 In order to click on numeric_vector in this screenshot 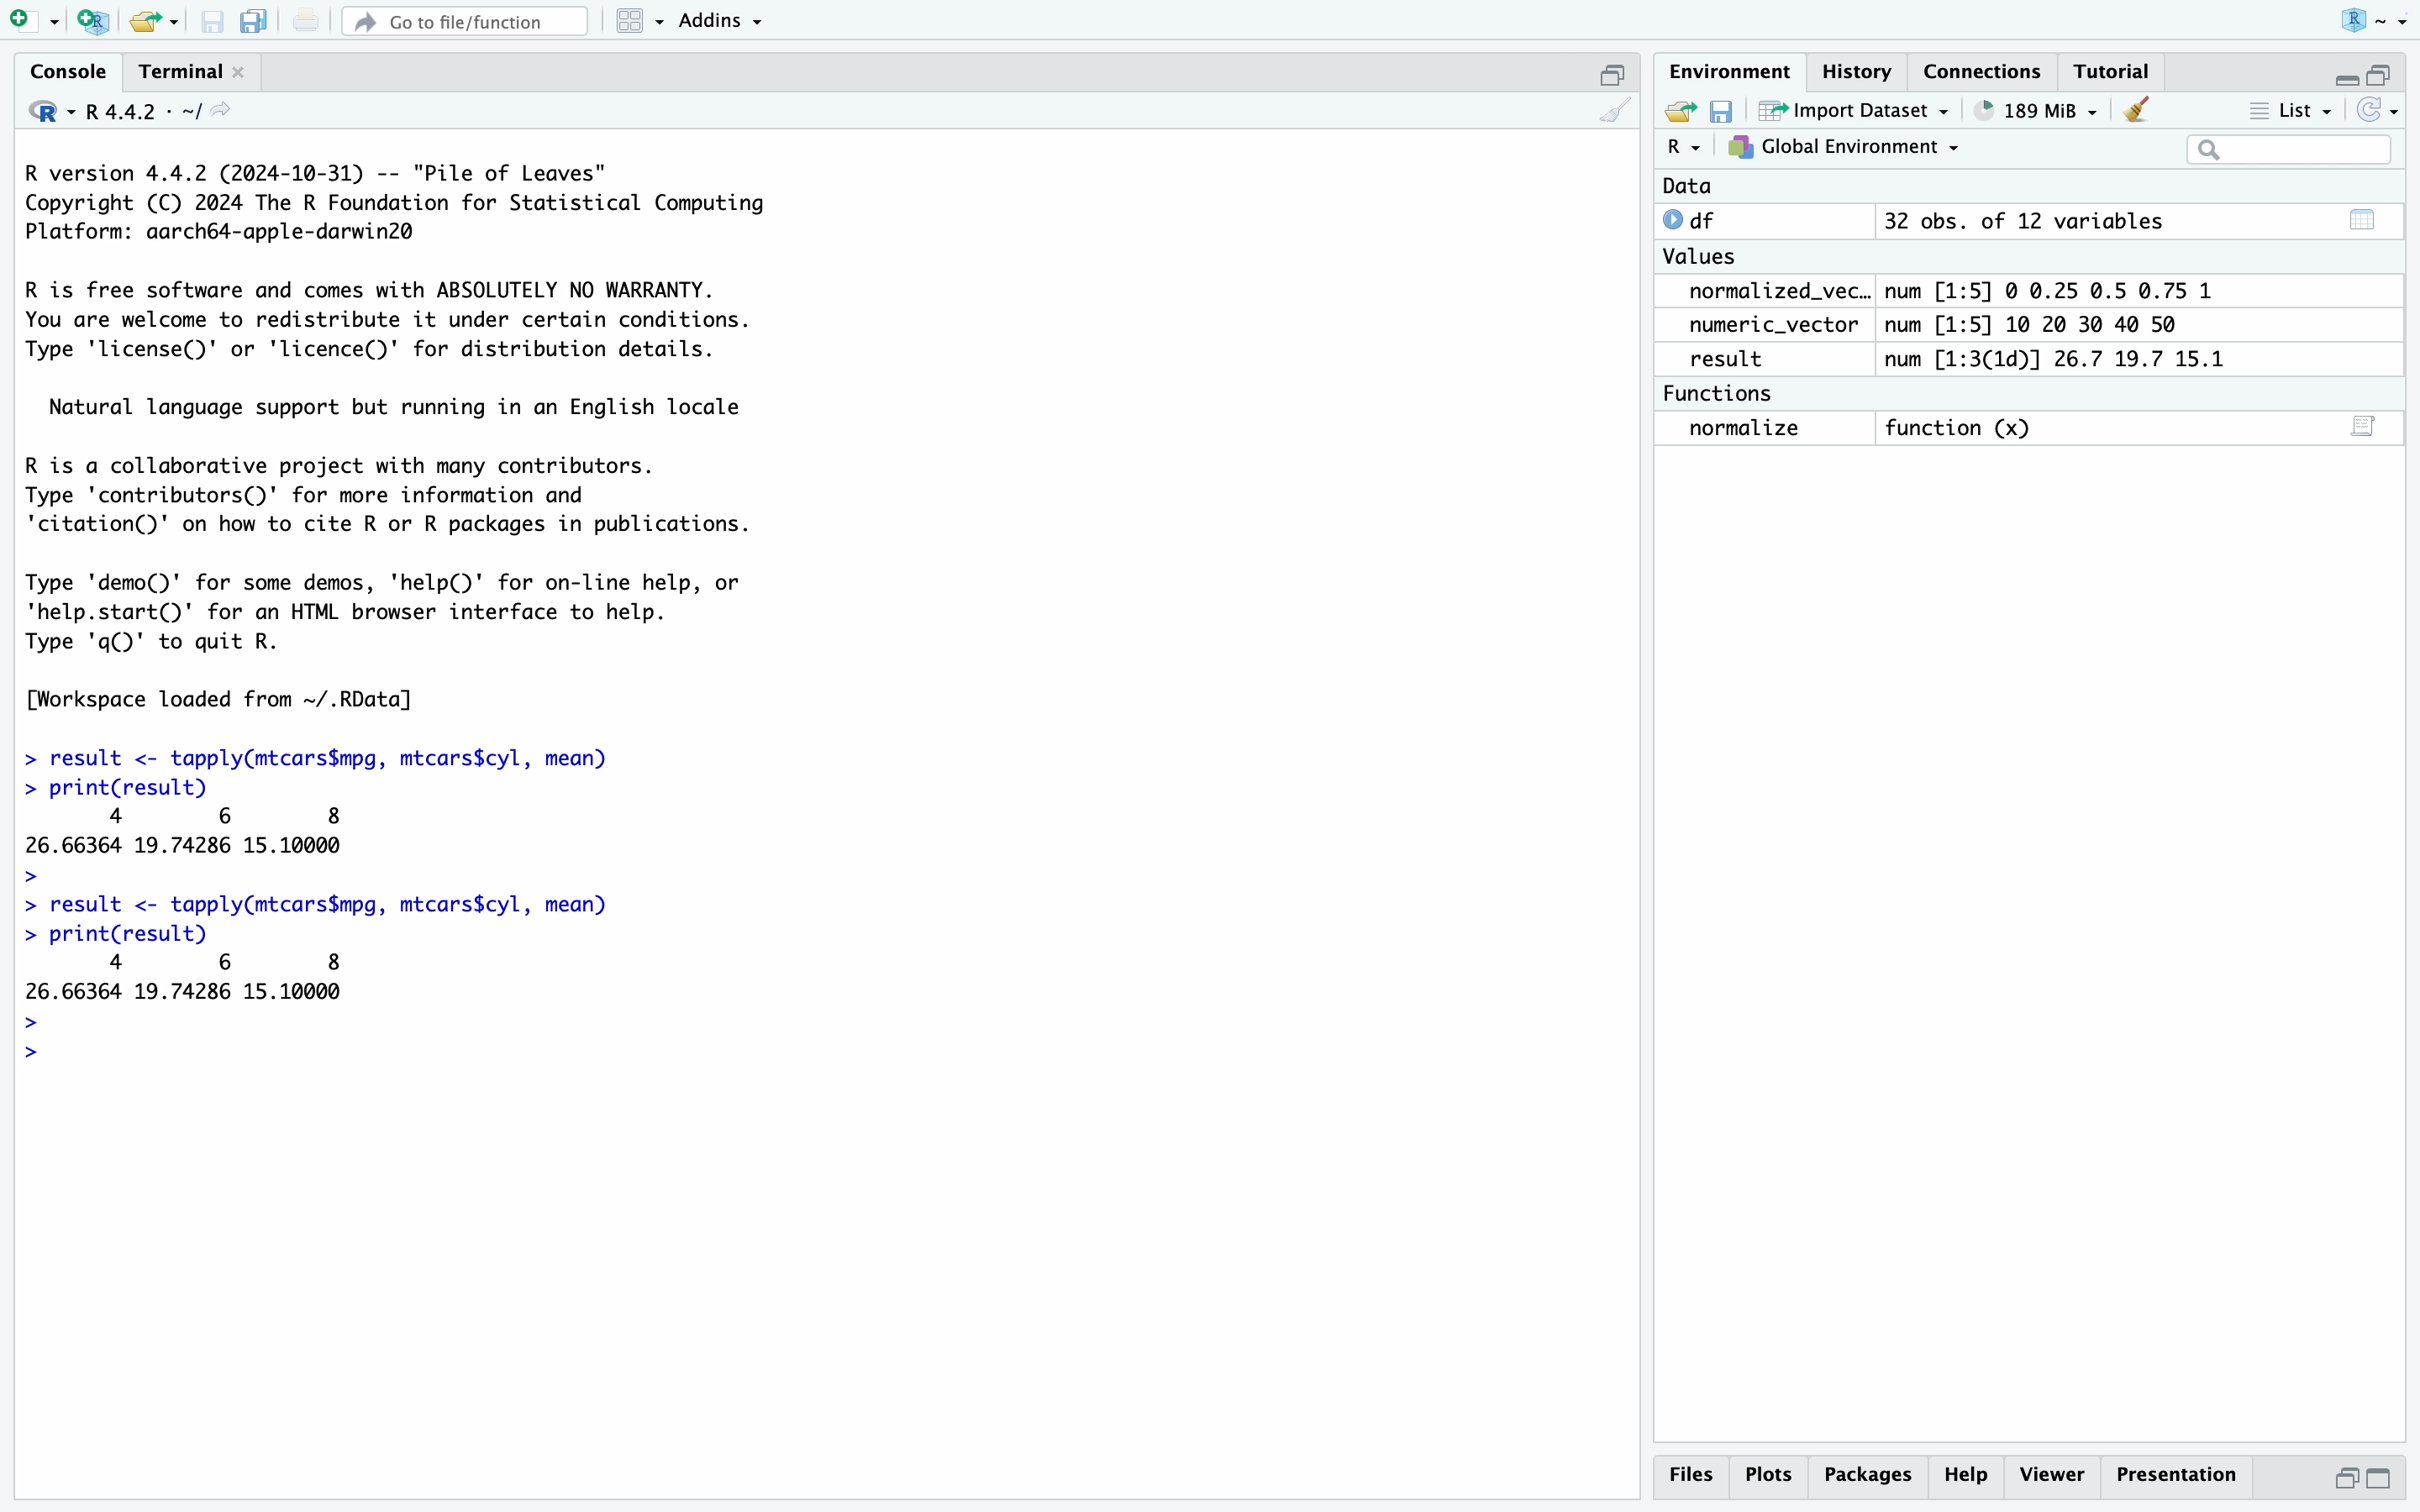, I will do `click(1773, 323)`.